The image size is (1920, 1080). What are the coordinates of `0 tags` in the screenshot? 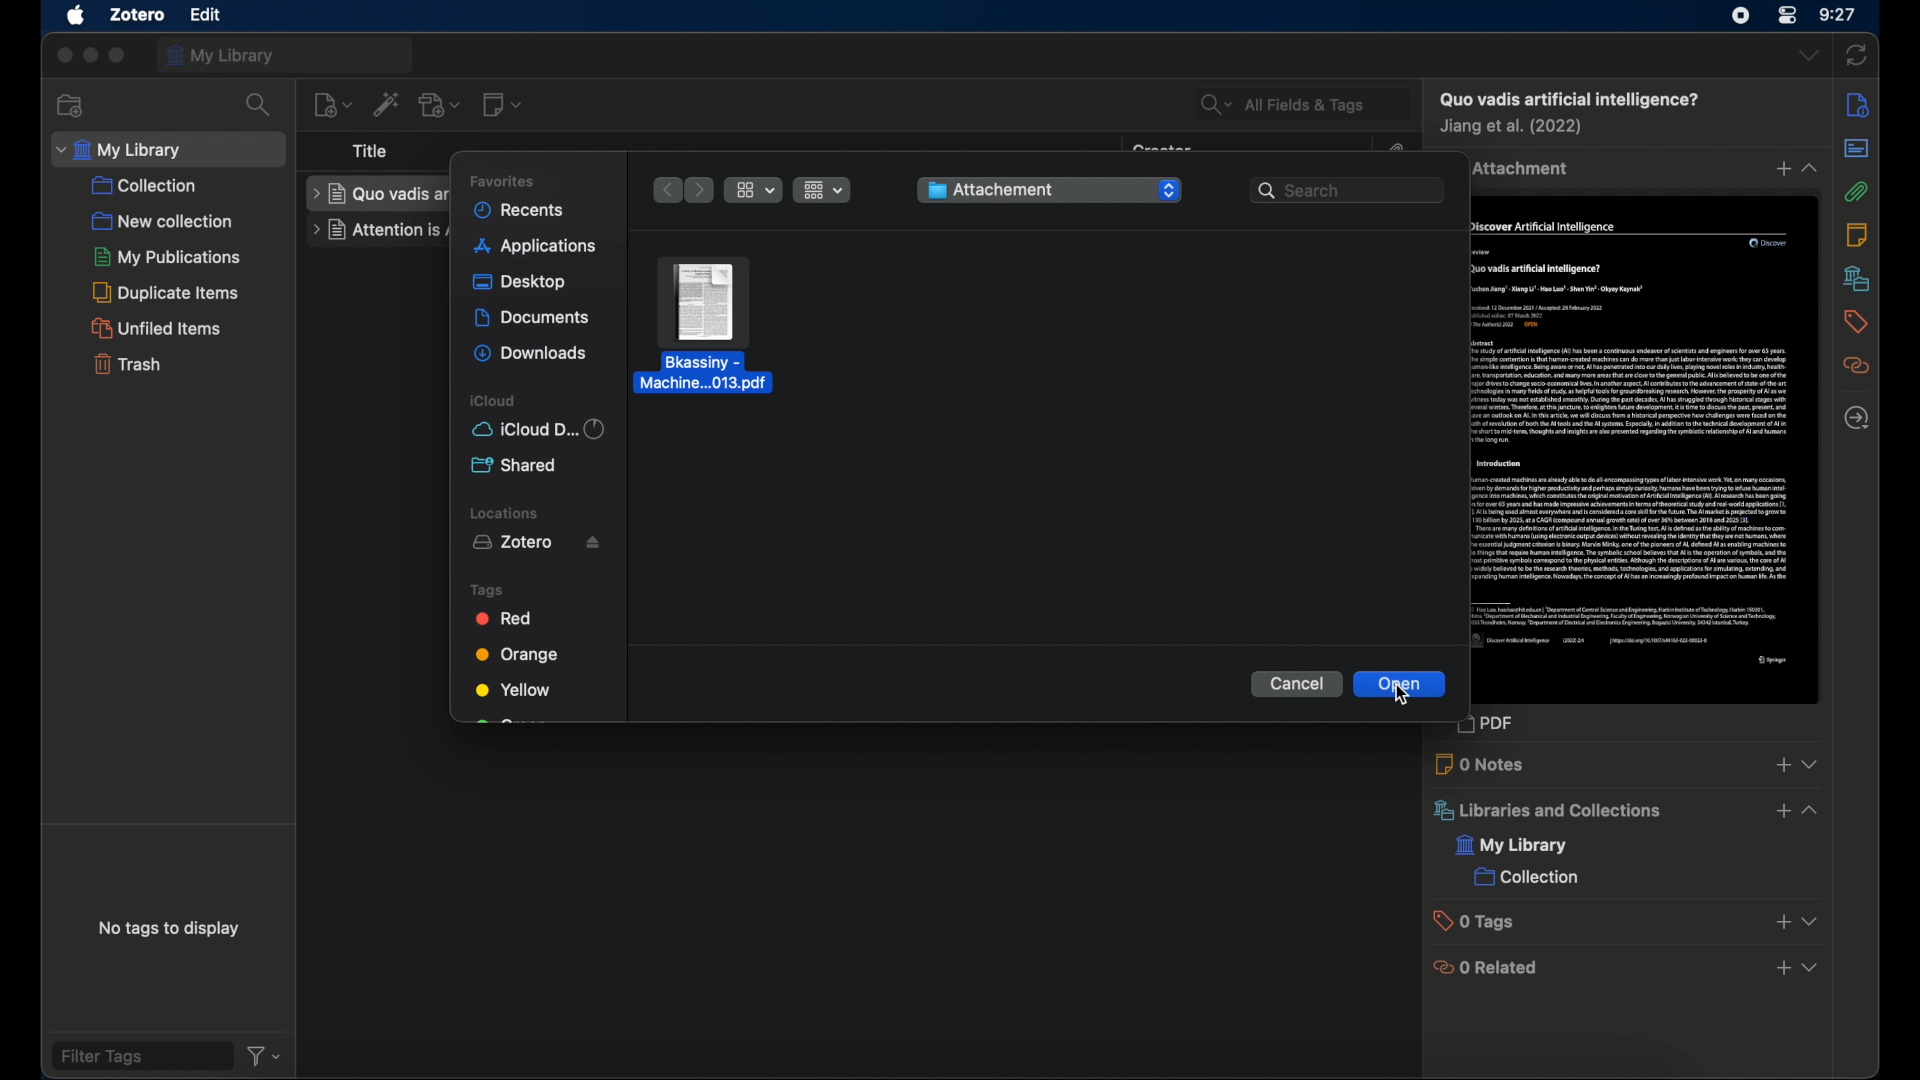 It's located at (1480, 921).